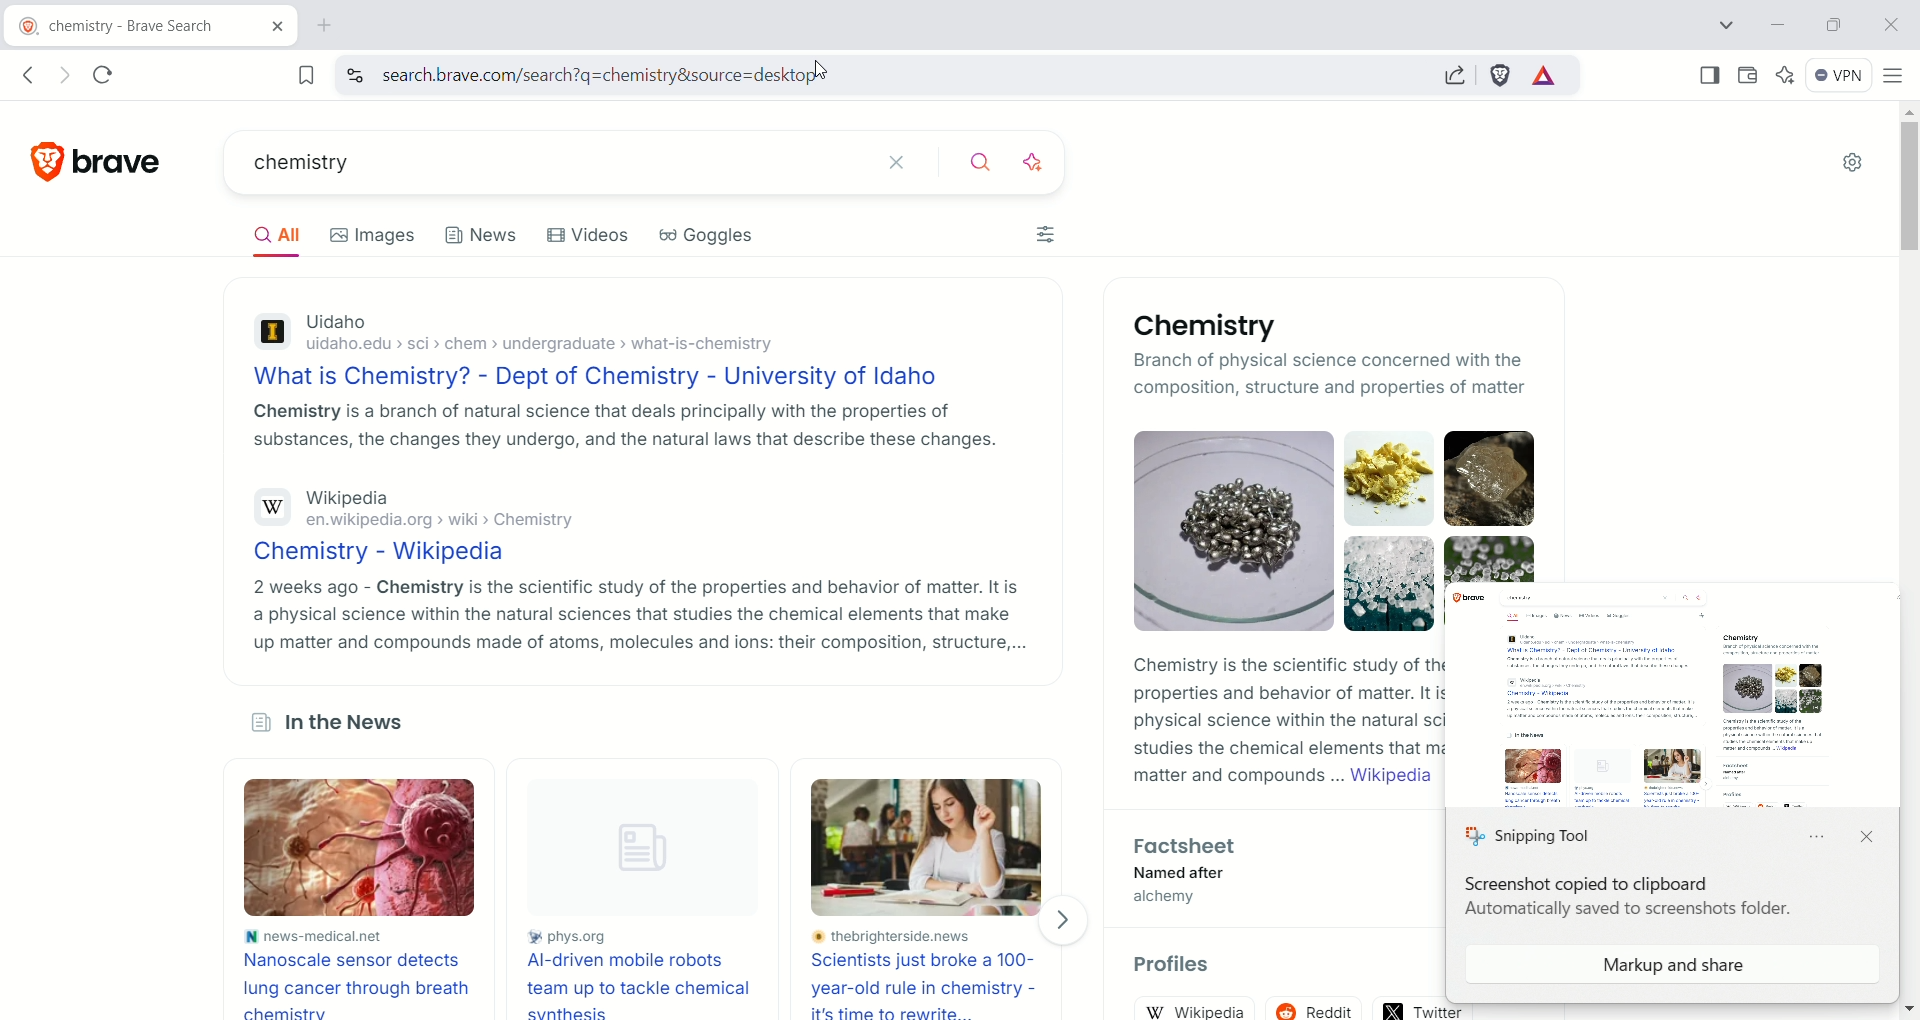  What do you see at coordinates (624, 430) in the screenshot?
I see `Chemistry Is a branch of natural science that deals principally with the properties of
substances, the changes they undergo, and the natural laws that describe these changes.` at bounding box center [624, 430].